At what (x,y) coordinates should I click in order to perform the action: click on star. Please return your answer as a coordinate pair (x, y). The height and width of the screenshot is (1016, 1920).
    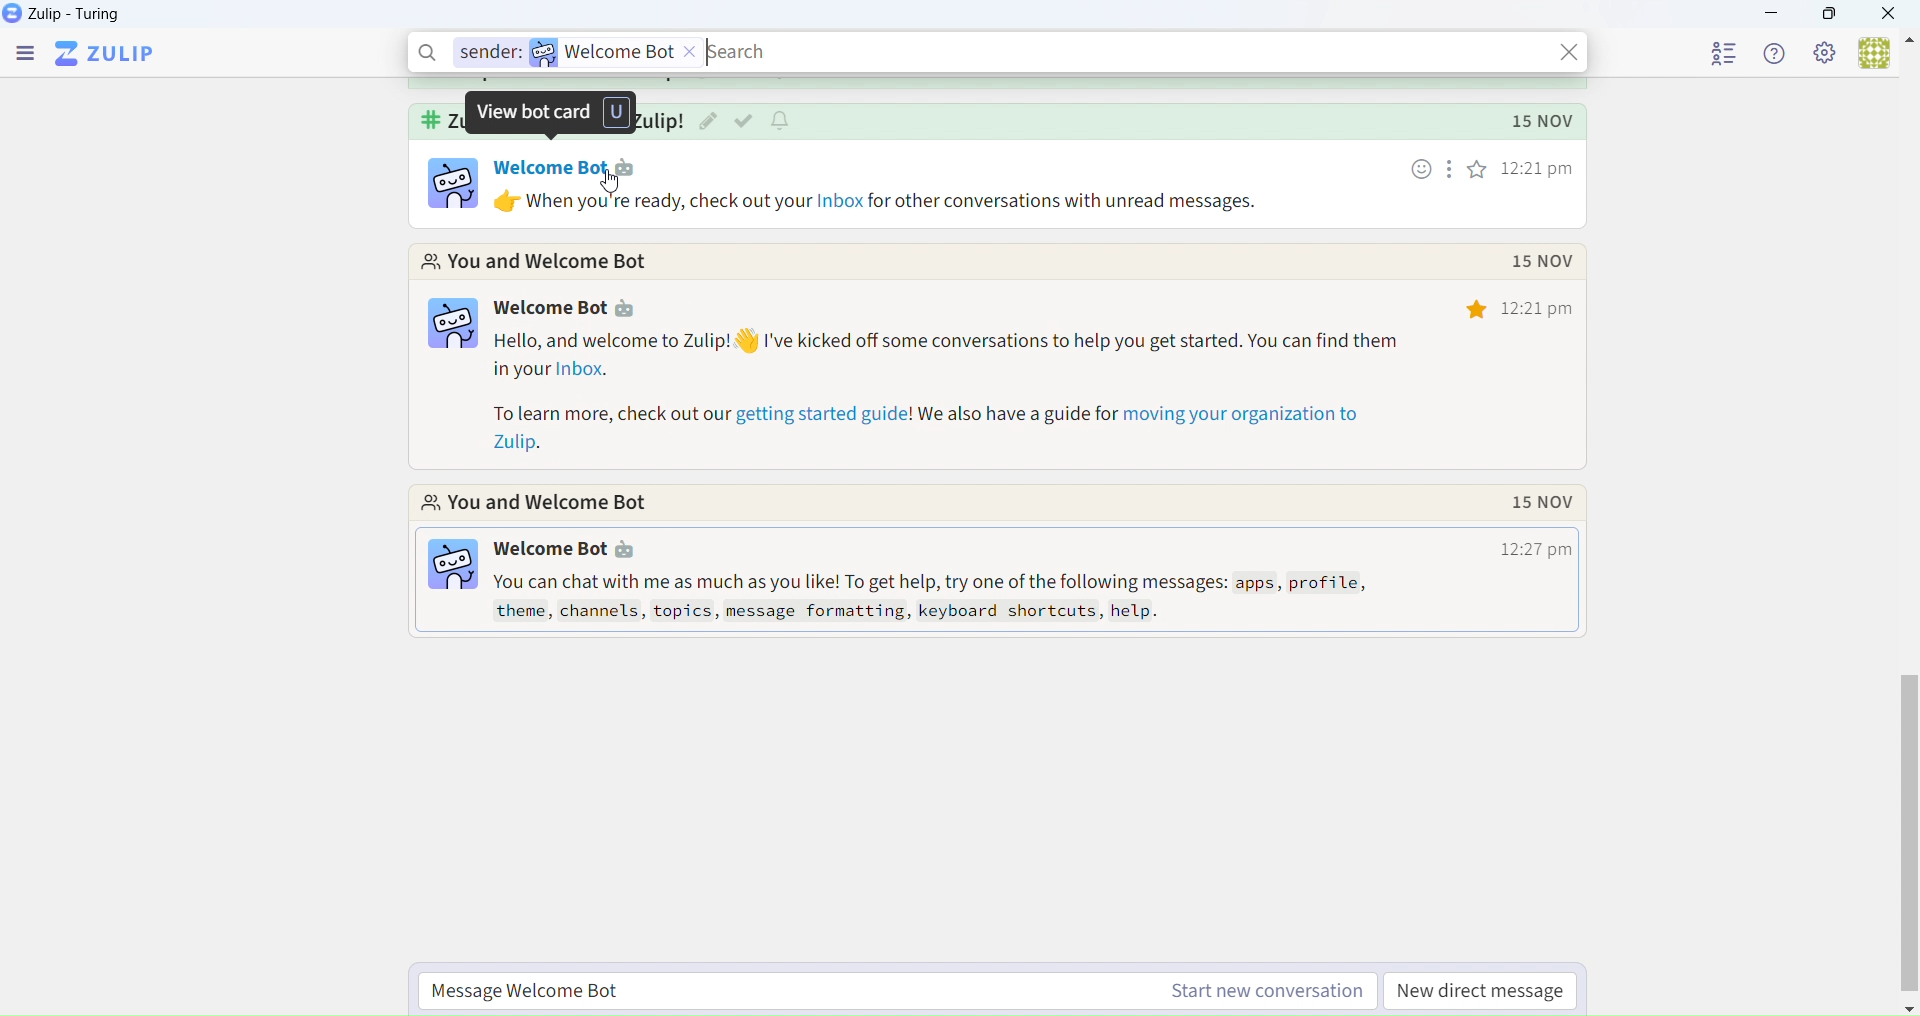
    Looking at the image, I should click on (1477, 312).